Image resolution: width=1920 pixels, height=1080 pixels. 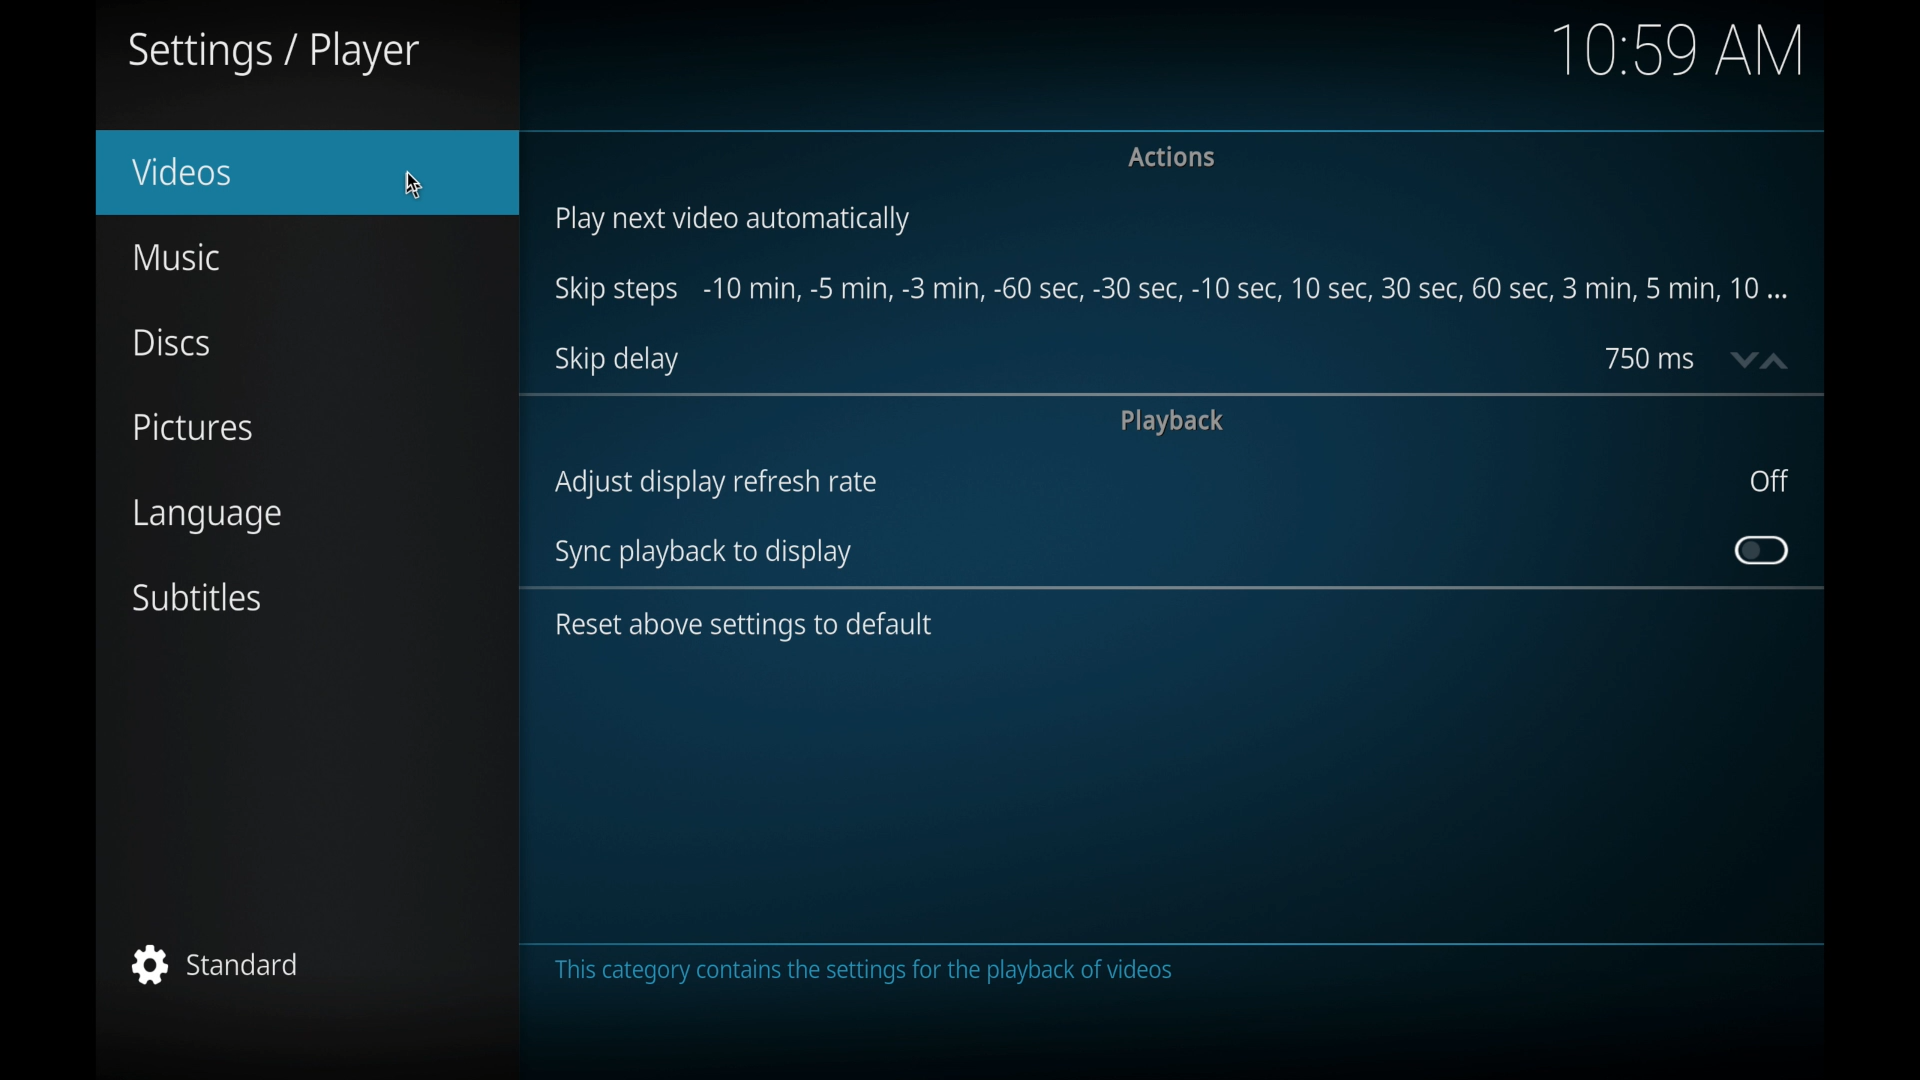 What do you see at coordinates (1772, 482) in the screenshot?
I see `off` at bounding box center [1772, 482].